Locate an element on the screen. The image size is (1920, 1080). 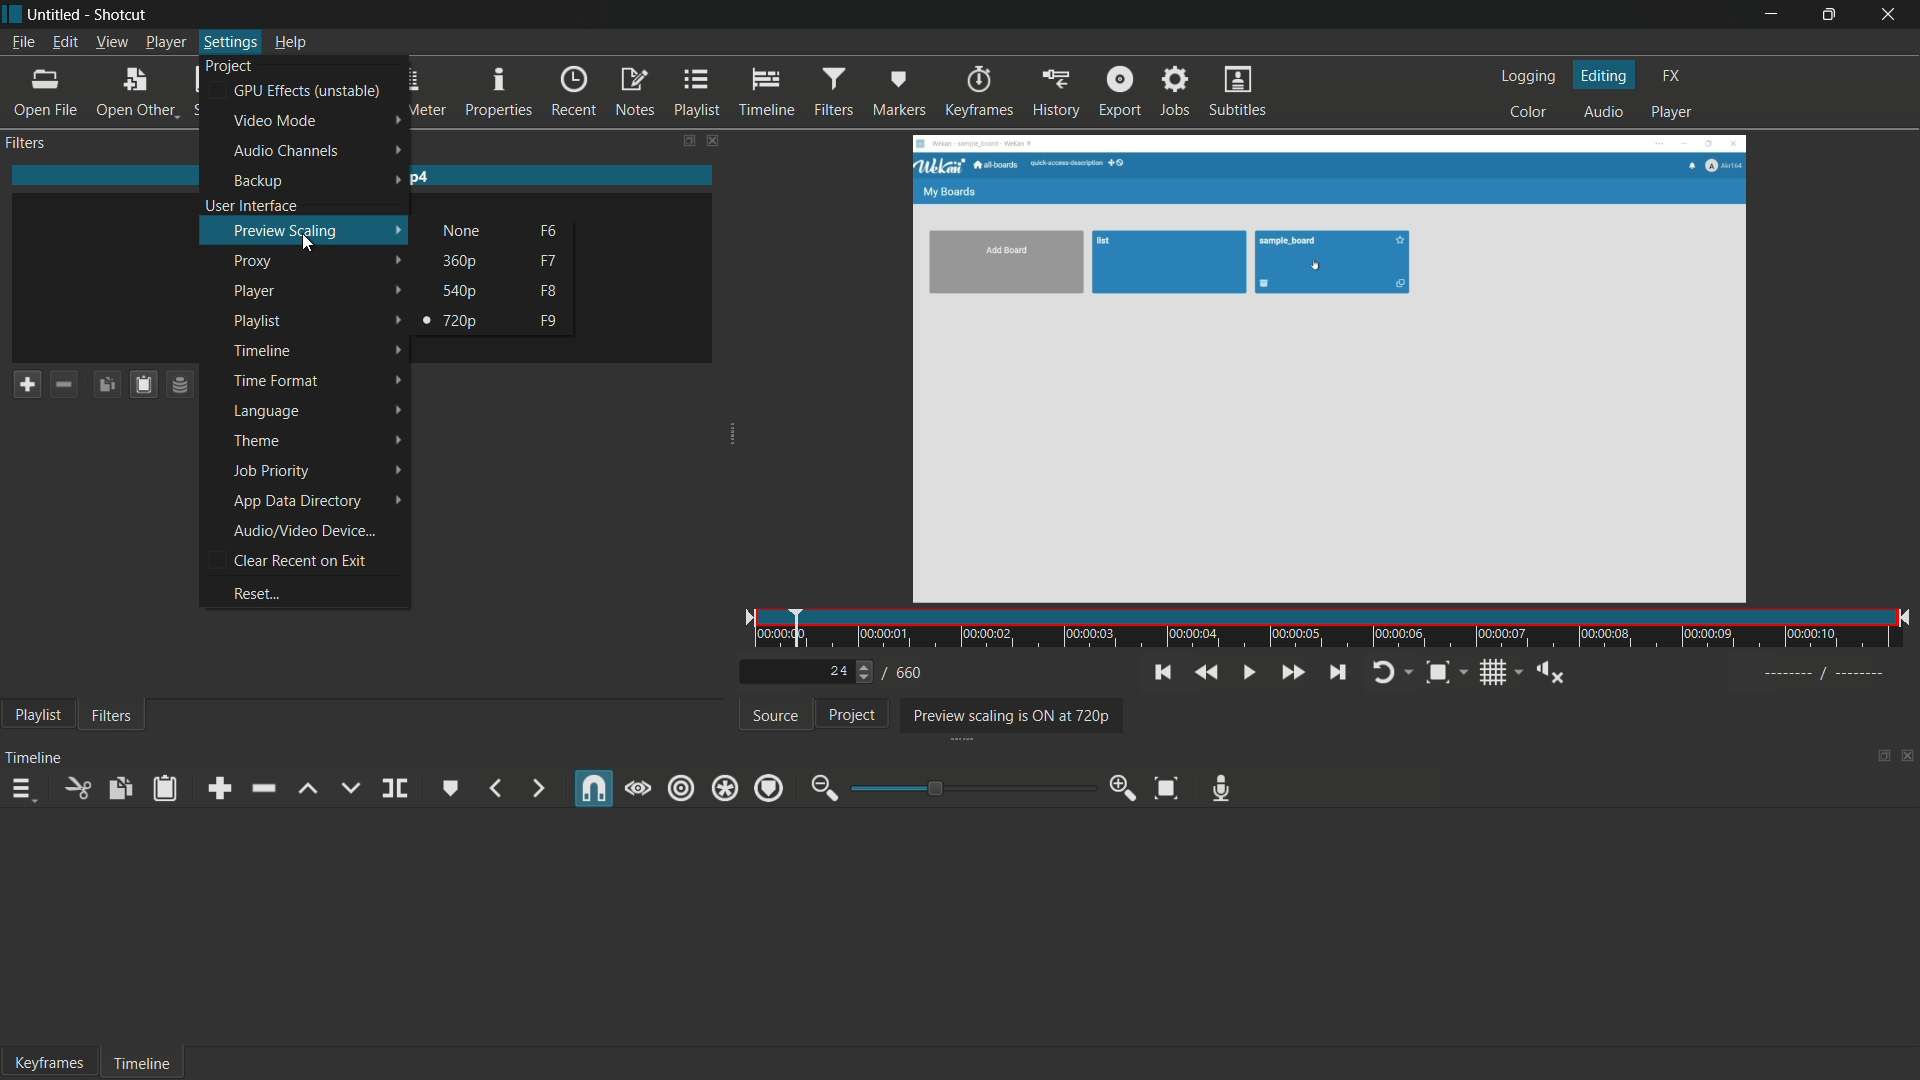
fx is located at coordinates (1671, 73).